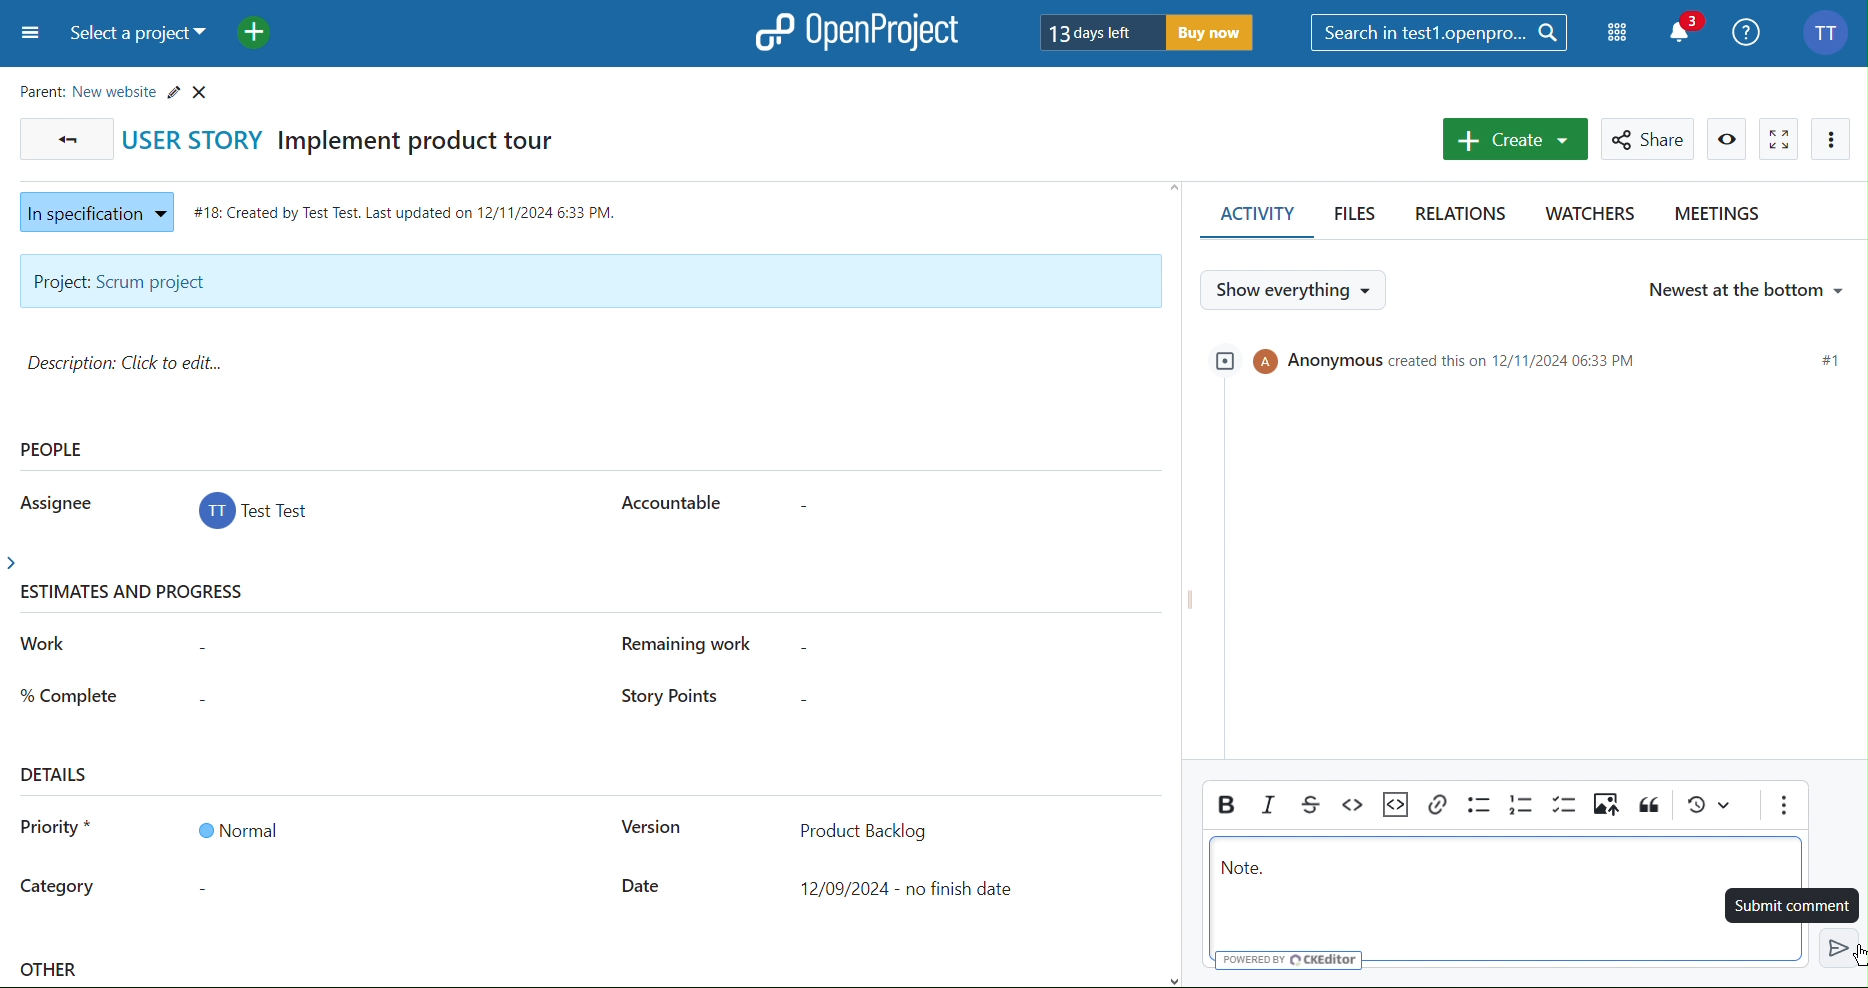 Image resolution: width=1868 pixels, height=988 pixels. Describe the element at coordinates (256, 34) in the screenshot. I see `Add new` at that location.